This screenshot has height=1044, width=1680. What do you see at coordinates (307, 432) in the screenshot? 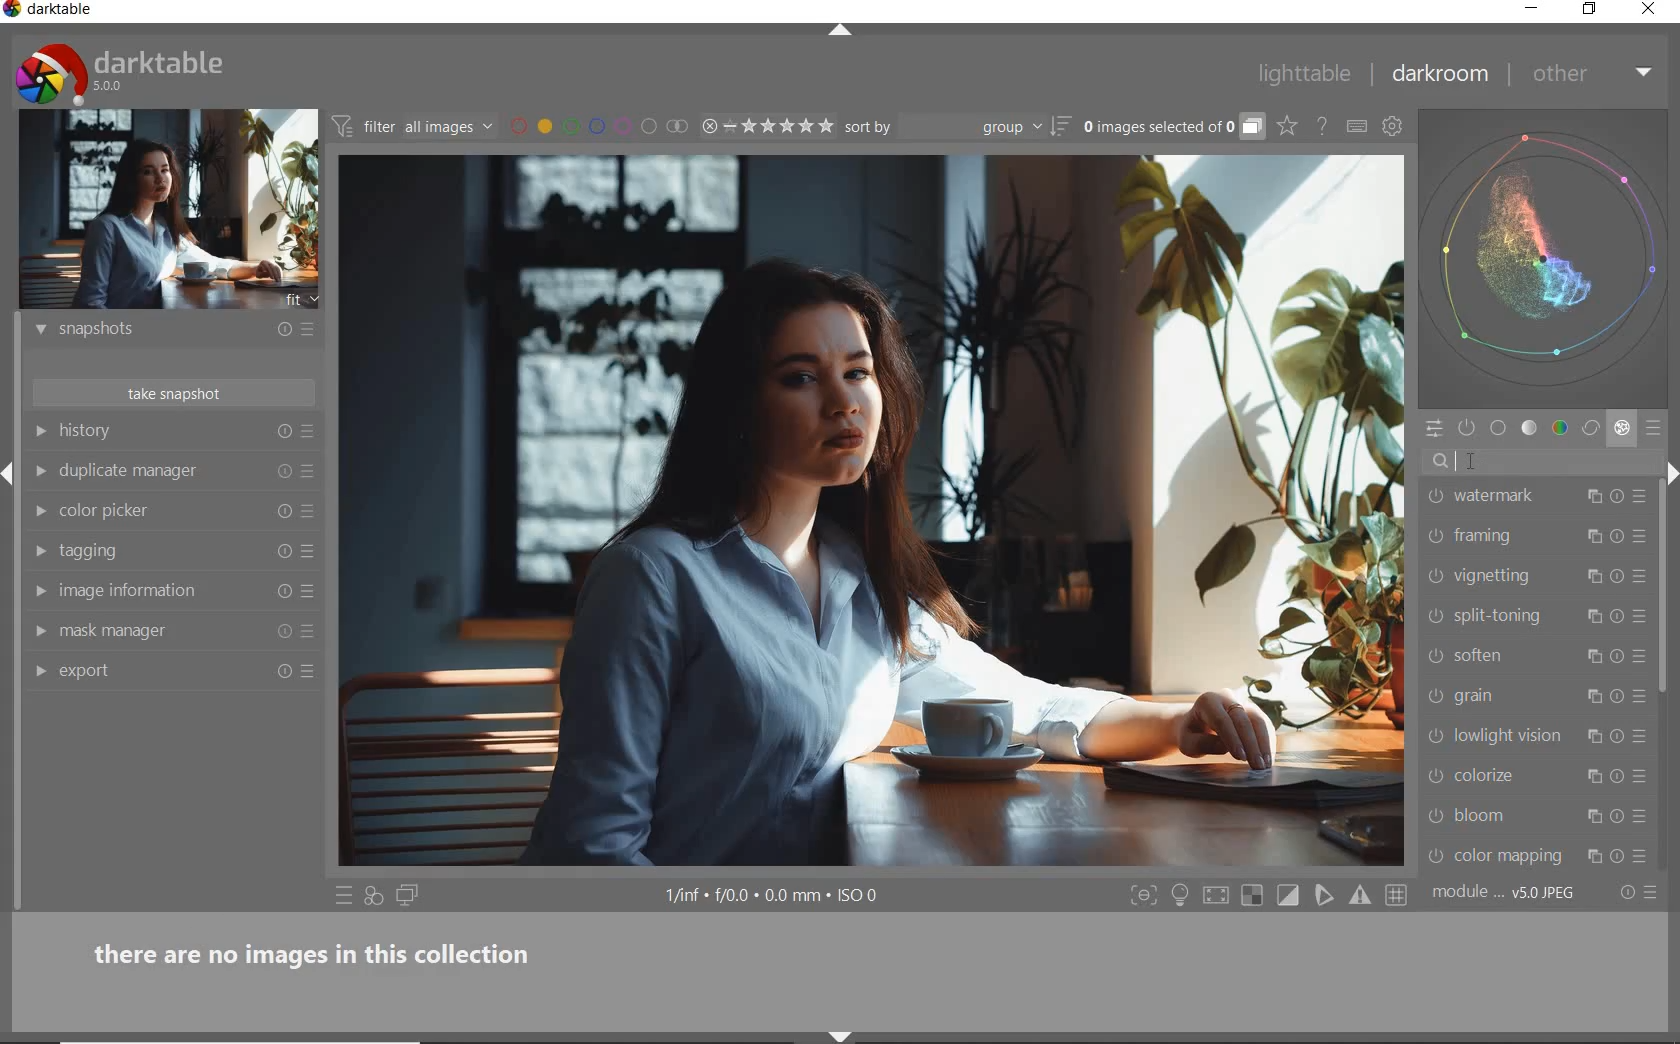
I see `presets and preferences` at bounding box center [307, 432].